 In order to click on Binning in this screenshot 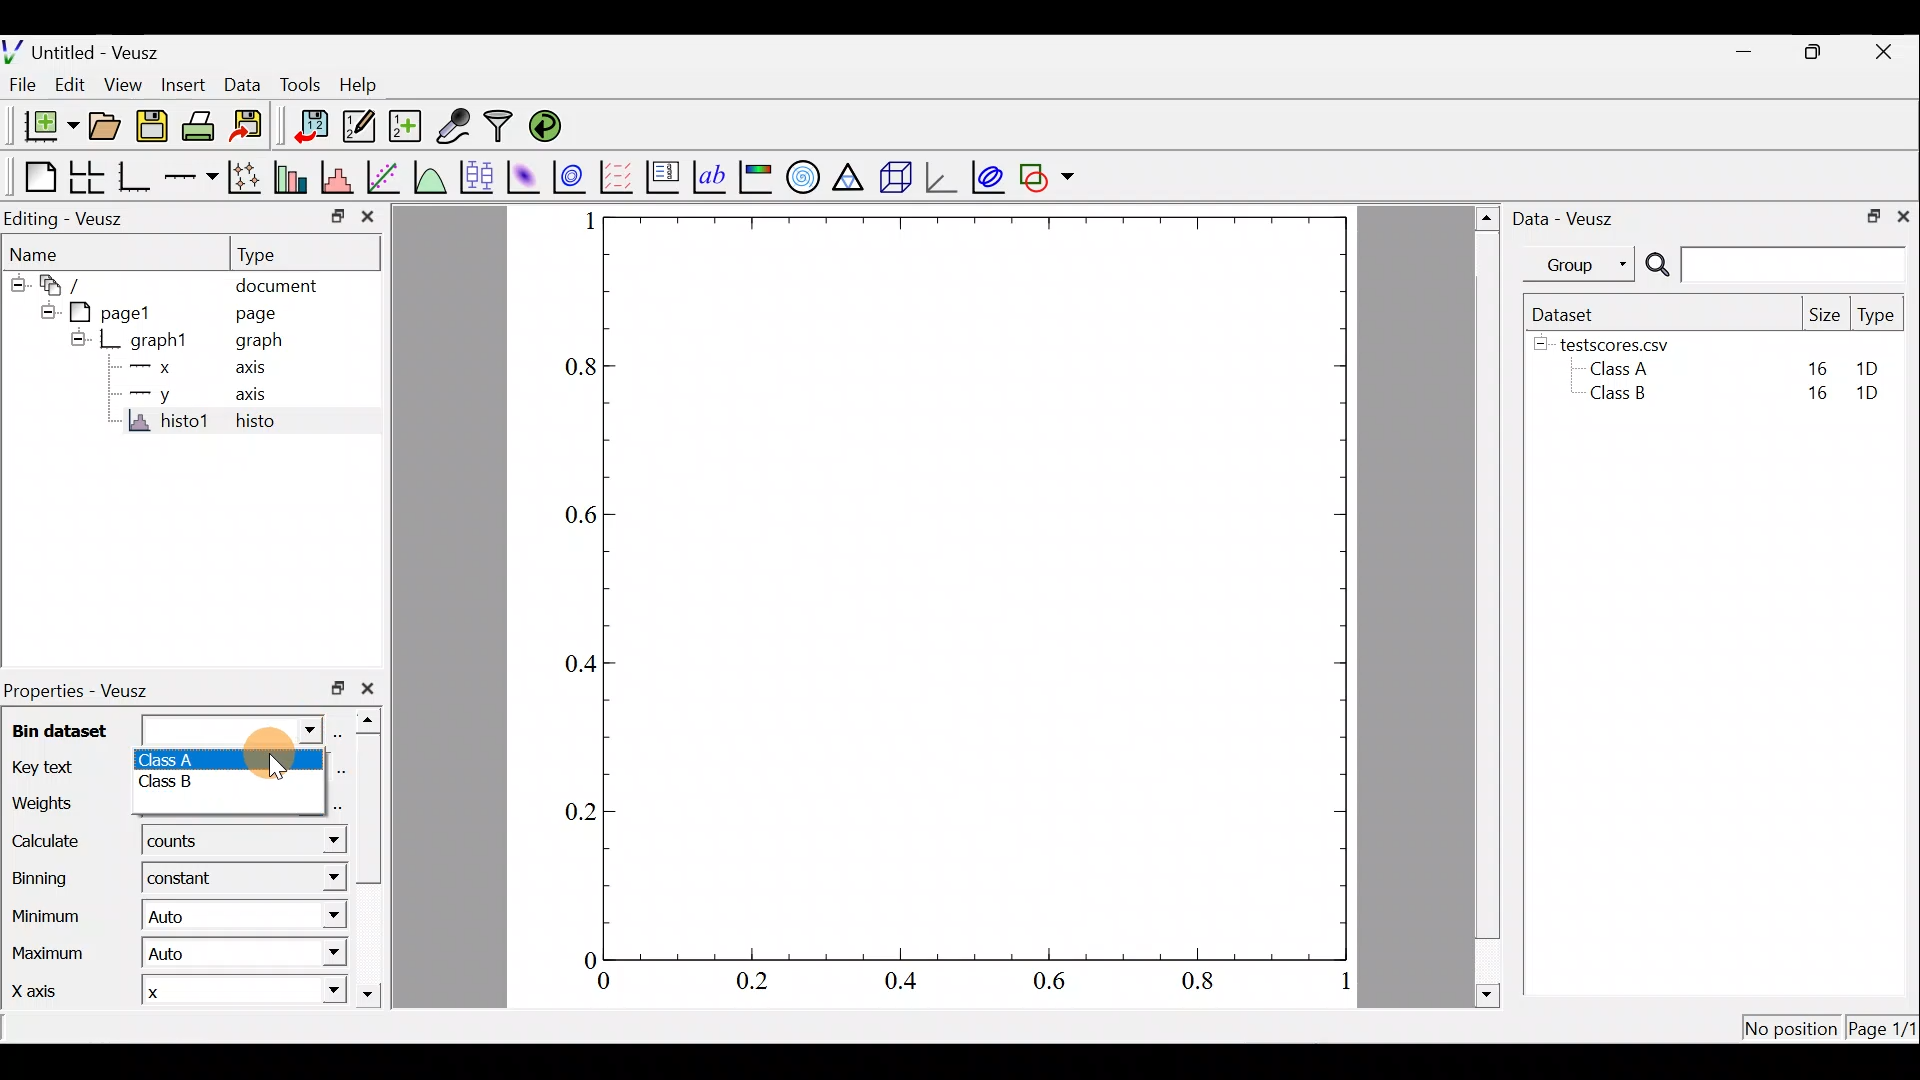, I will do `click(38, 876)`.